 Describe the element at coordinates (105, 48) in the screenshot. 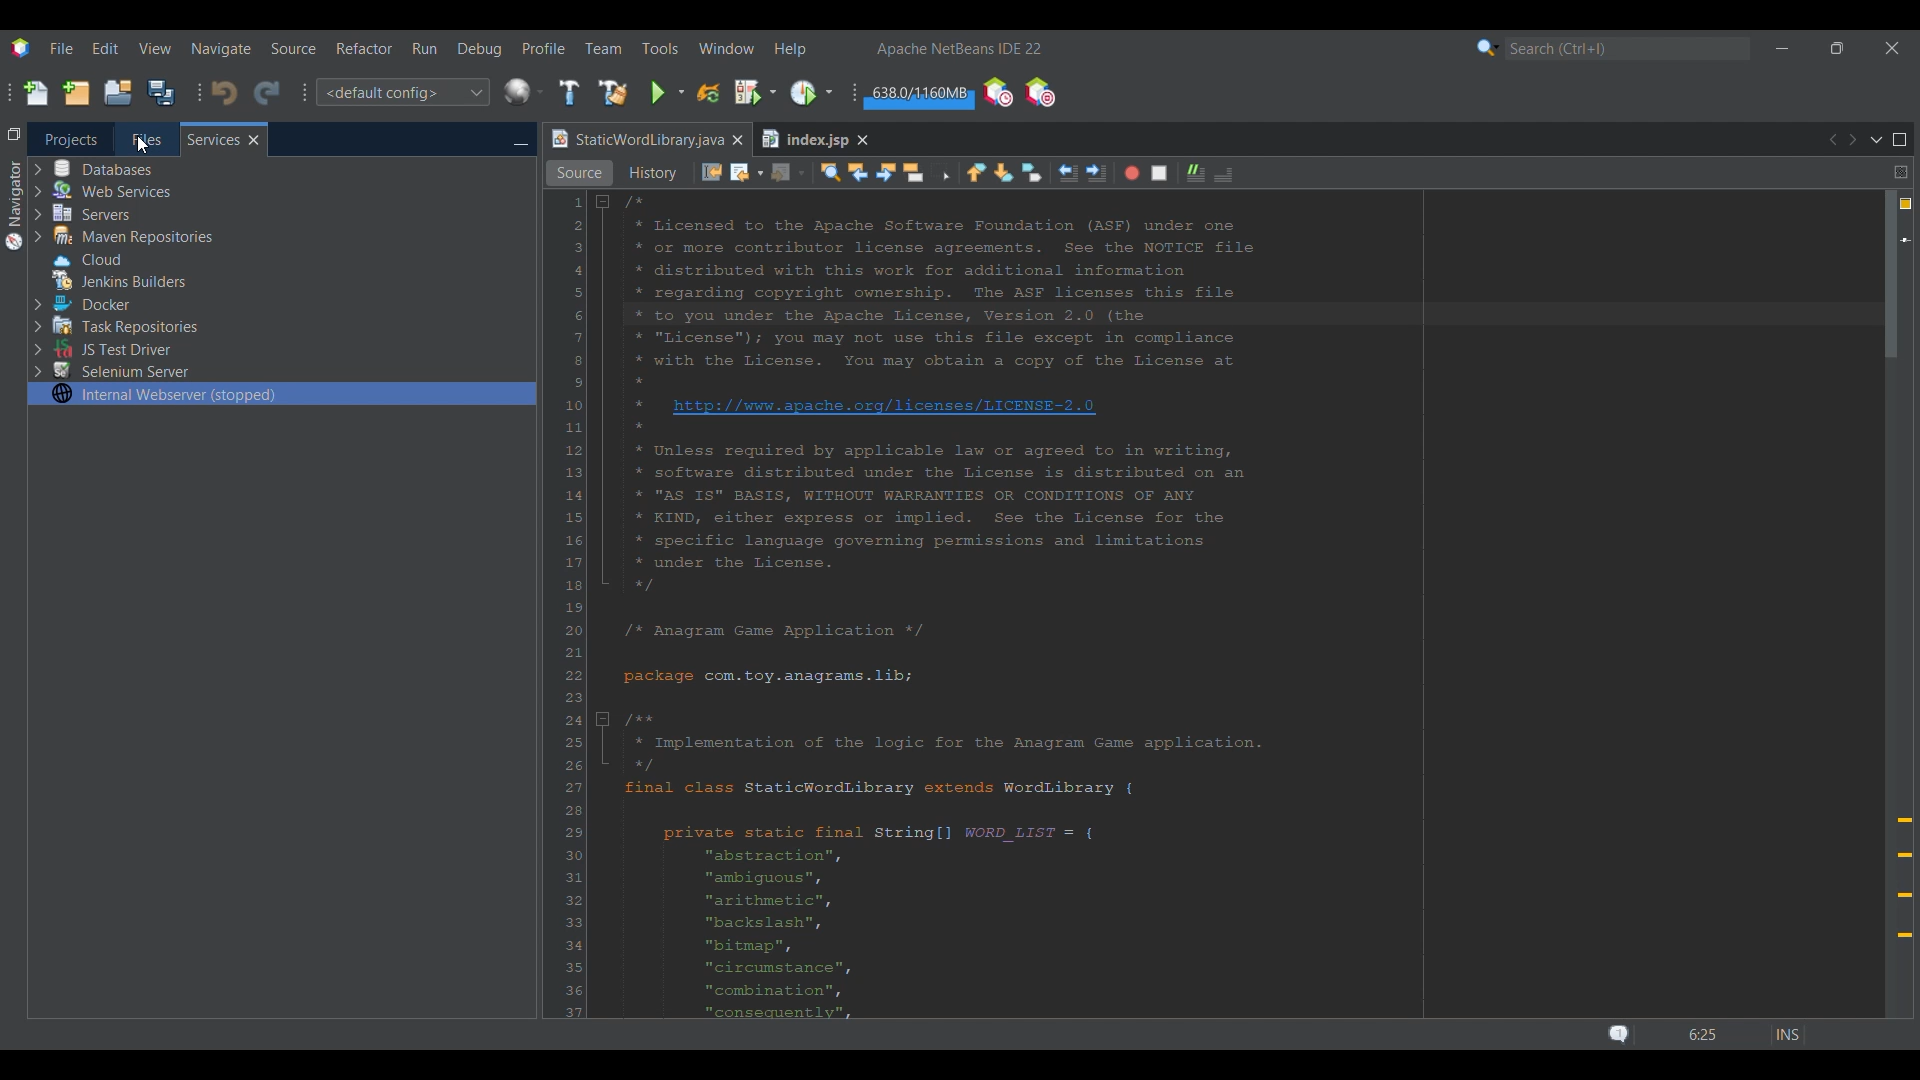

I see `Edit menu` at that location.